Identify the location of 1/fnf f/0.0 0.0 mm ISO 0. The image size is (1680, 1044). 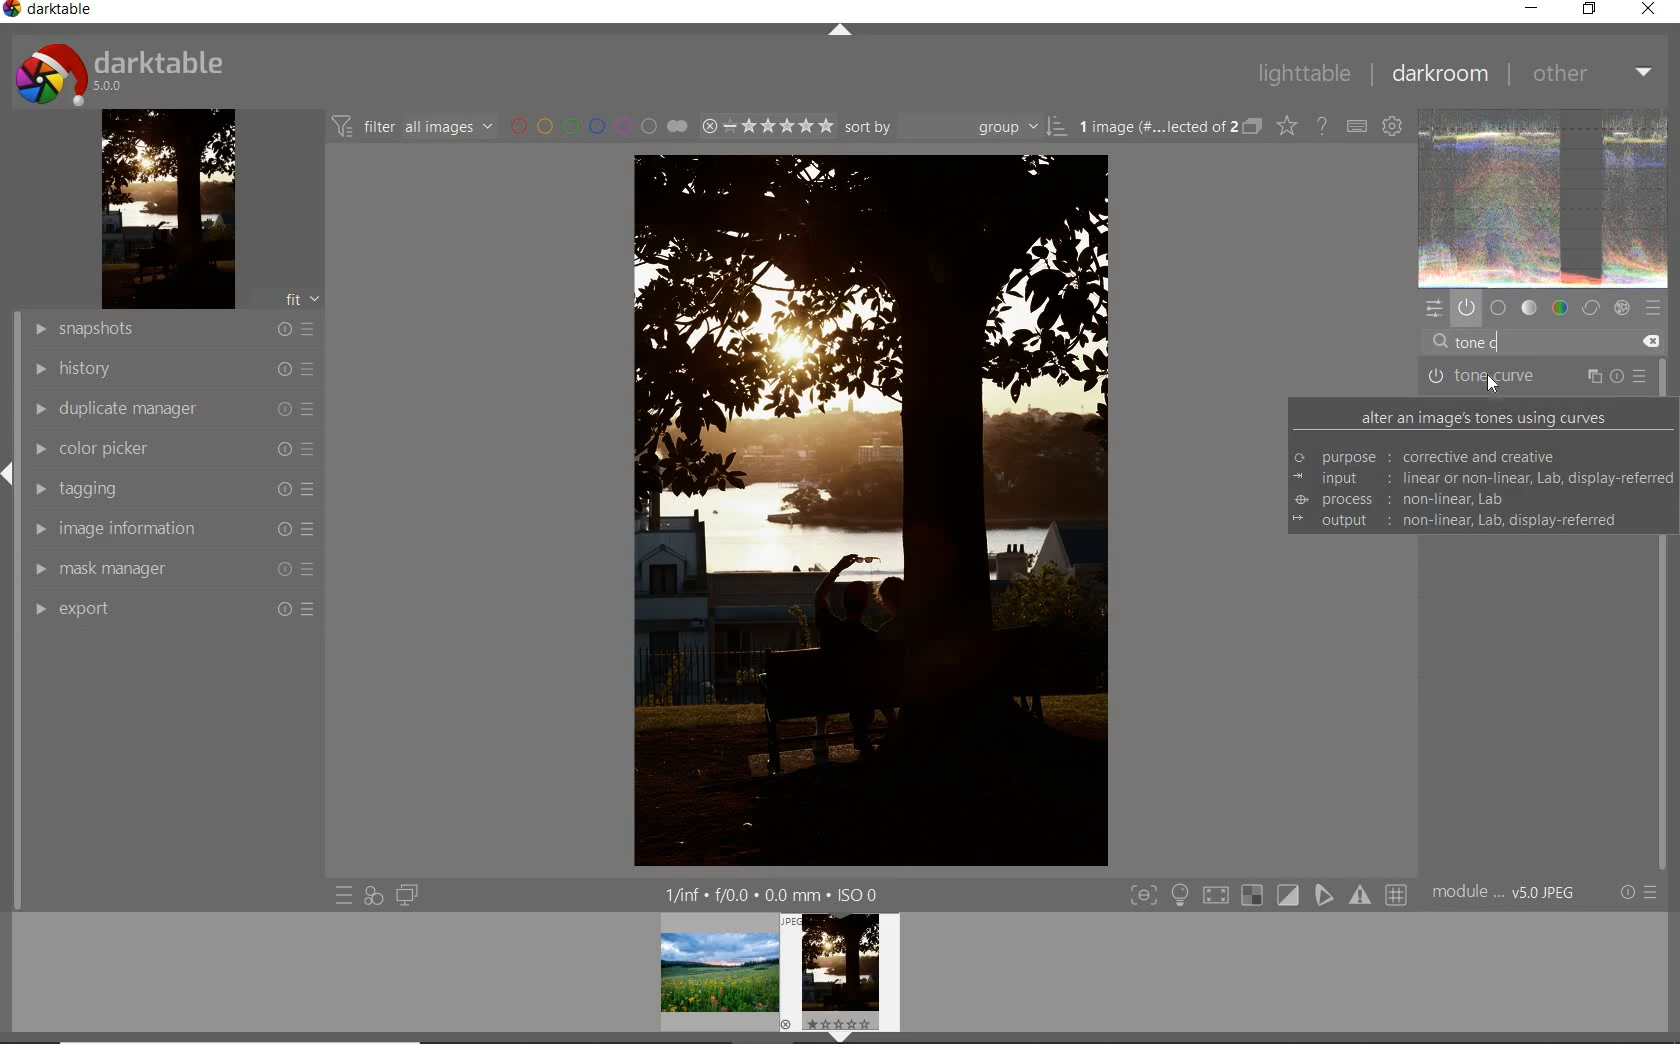
(776, 892).